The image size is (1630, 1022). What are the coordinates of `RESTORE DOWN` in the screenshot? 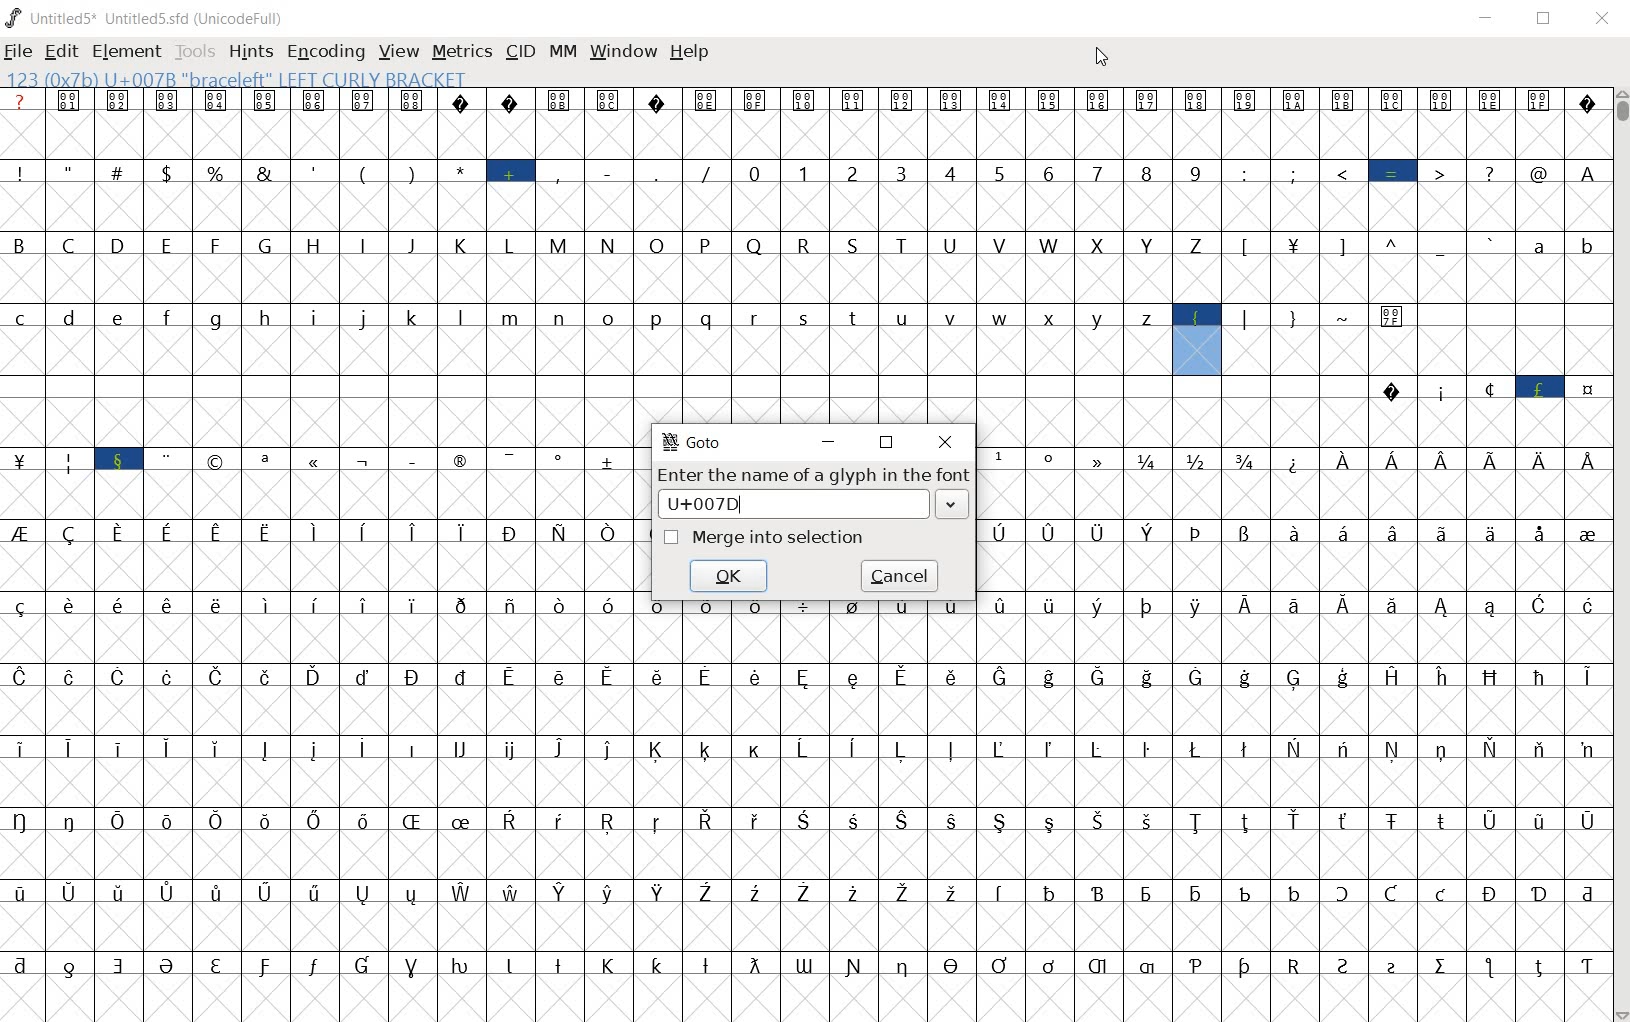 It's located at (1548, 20).